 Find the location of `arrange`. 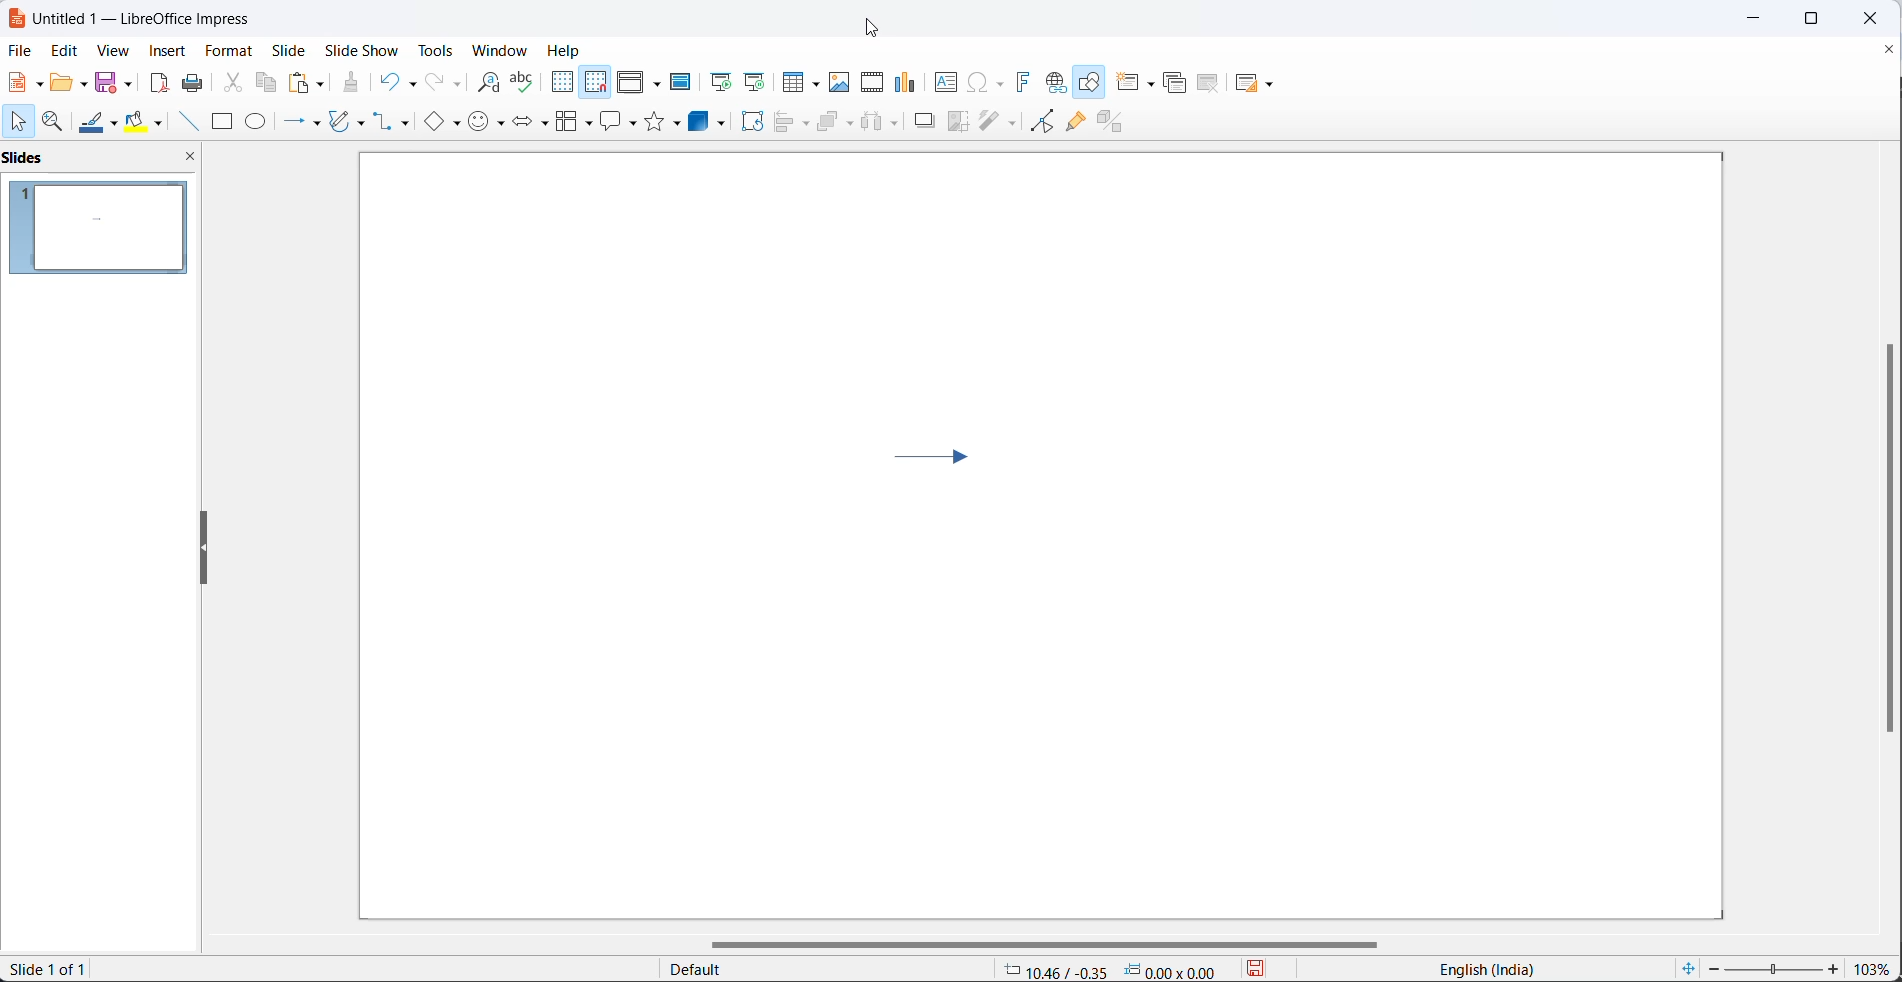

arrange is located at coordinates (836, 124).